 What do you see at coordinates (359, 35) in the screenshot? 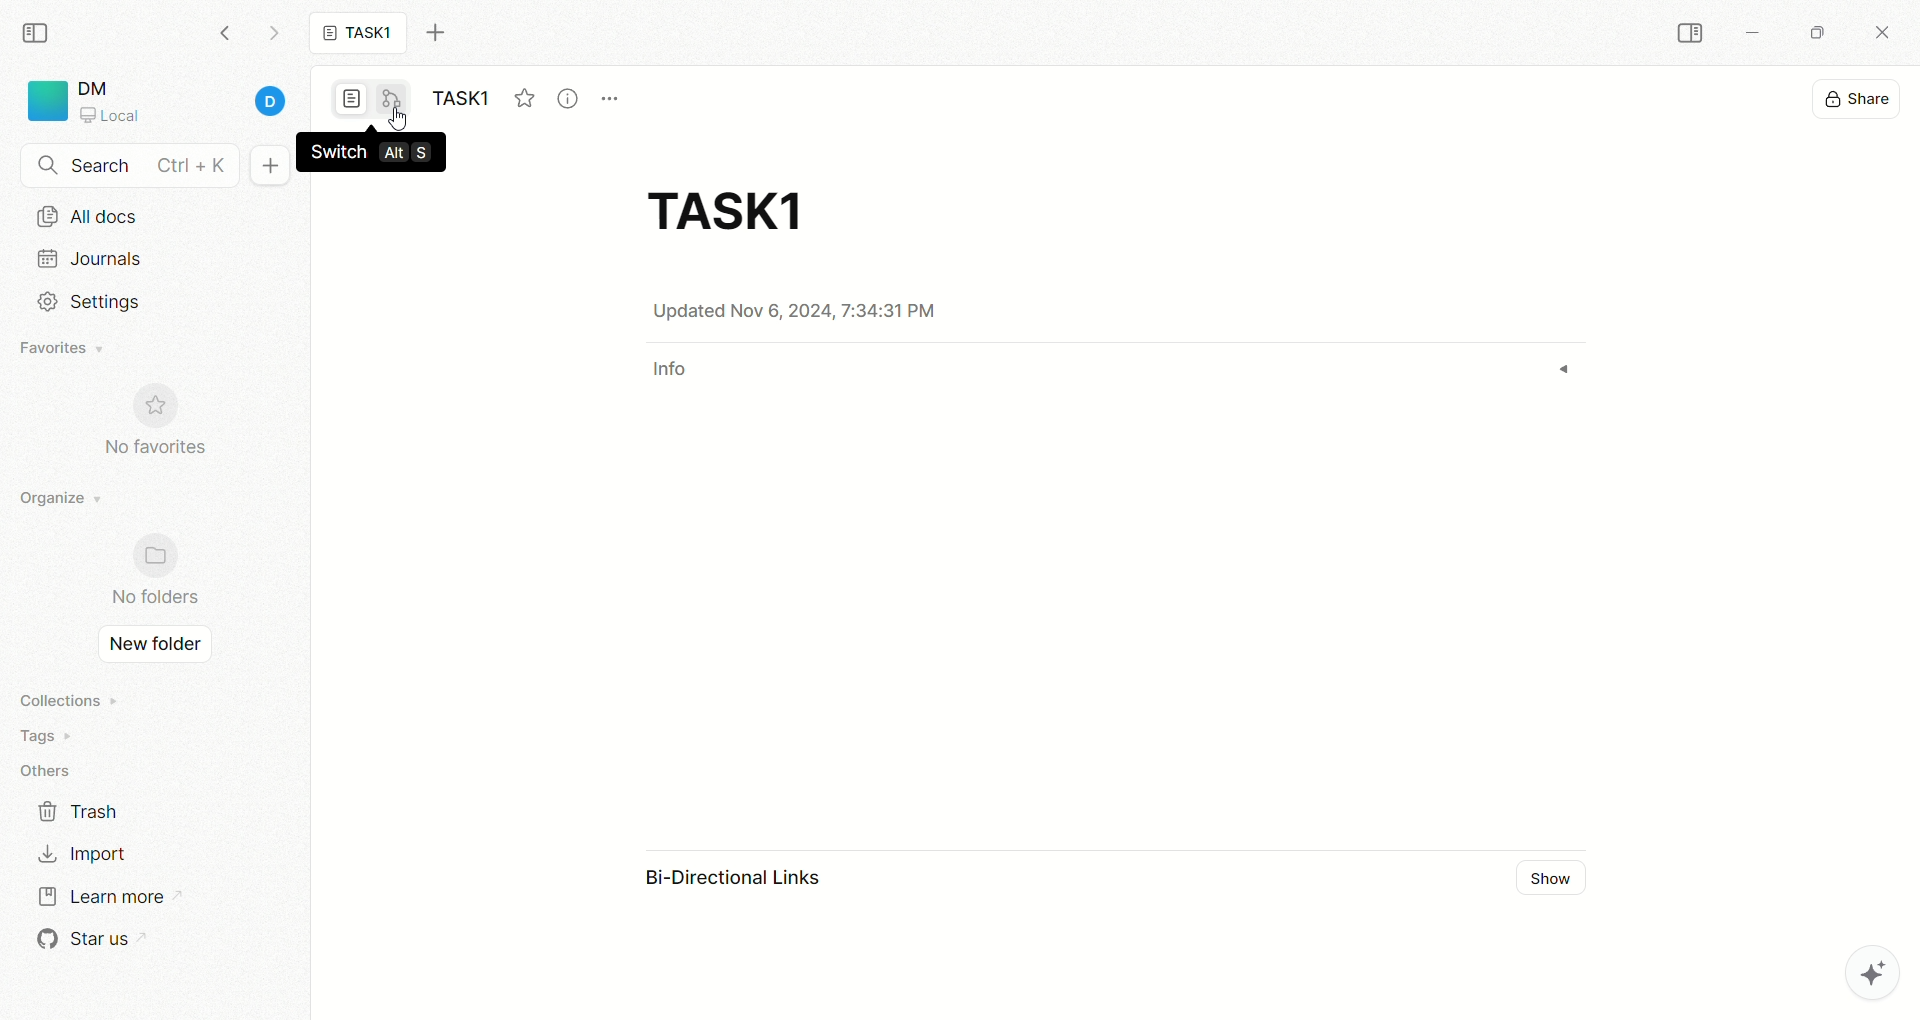
I see `task1` at bounding box center [359, 35].